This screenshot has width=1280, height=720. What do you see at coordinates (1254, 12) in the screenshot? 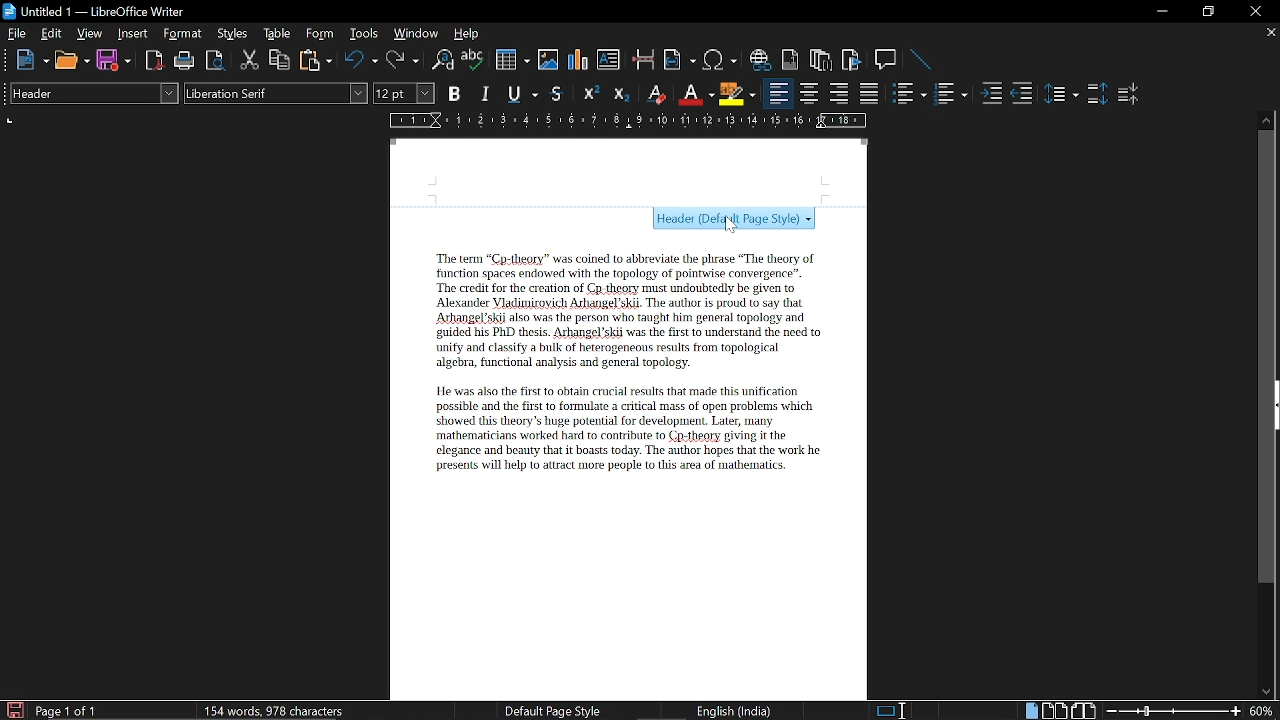
I see `Close` at bounding box center [1254, 12].